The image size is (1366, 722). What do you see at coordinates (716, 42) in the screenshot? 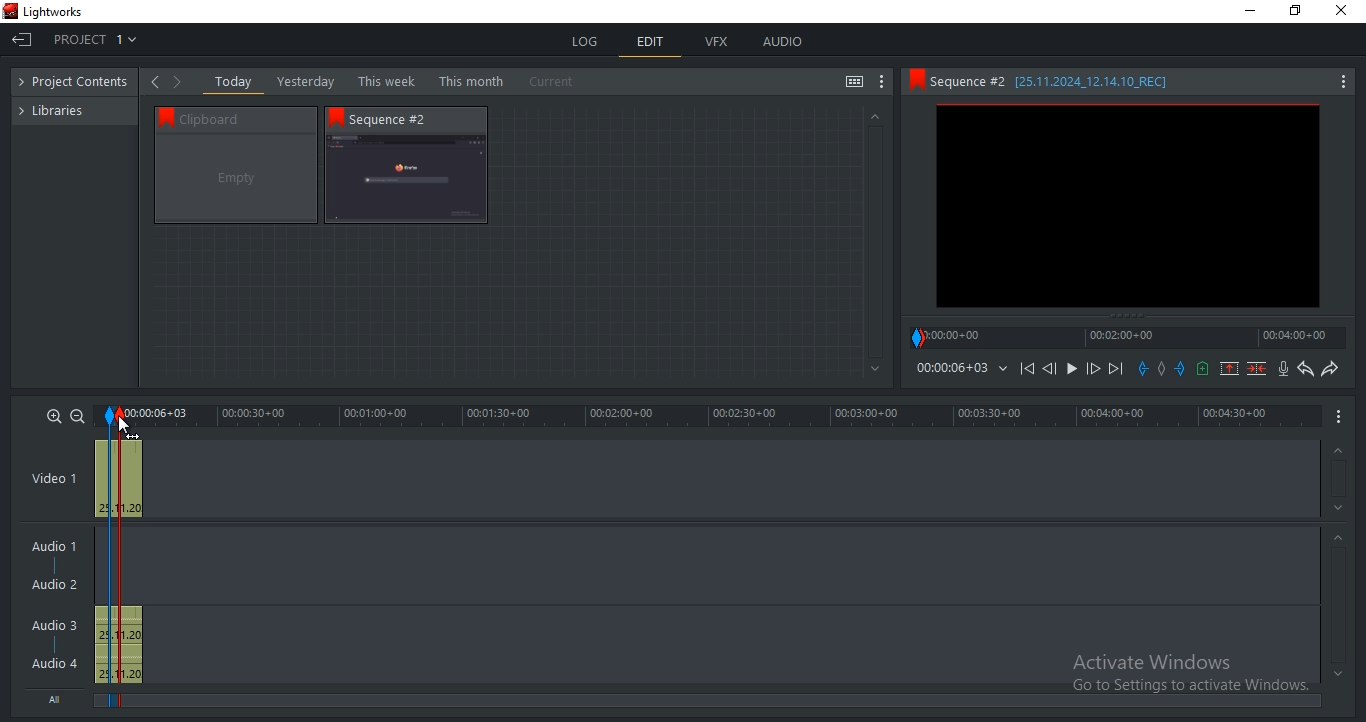
I see `vfx` at bounding box center [716, 42].